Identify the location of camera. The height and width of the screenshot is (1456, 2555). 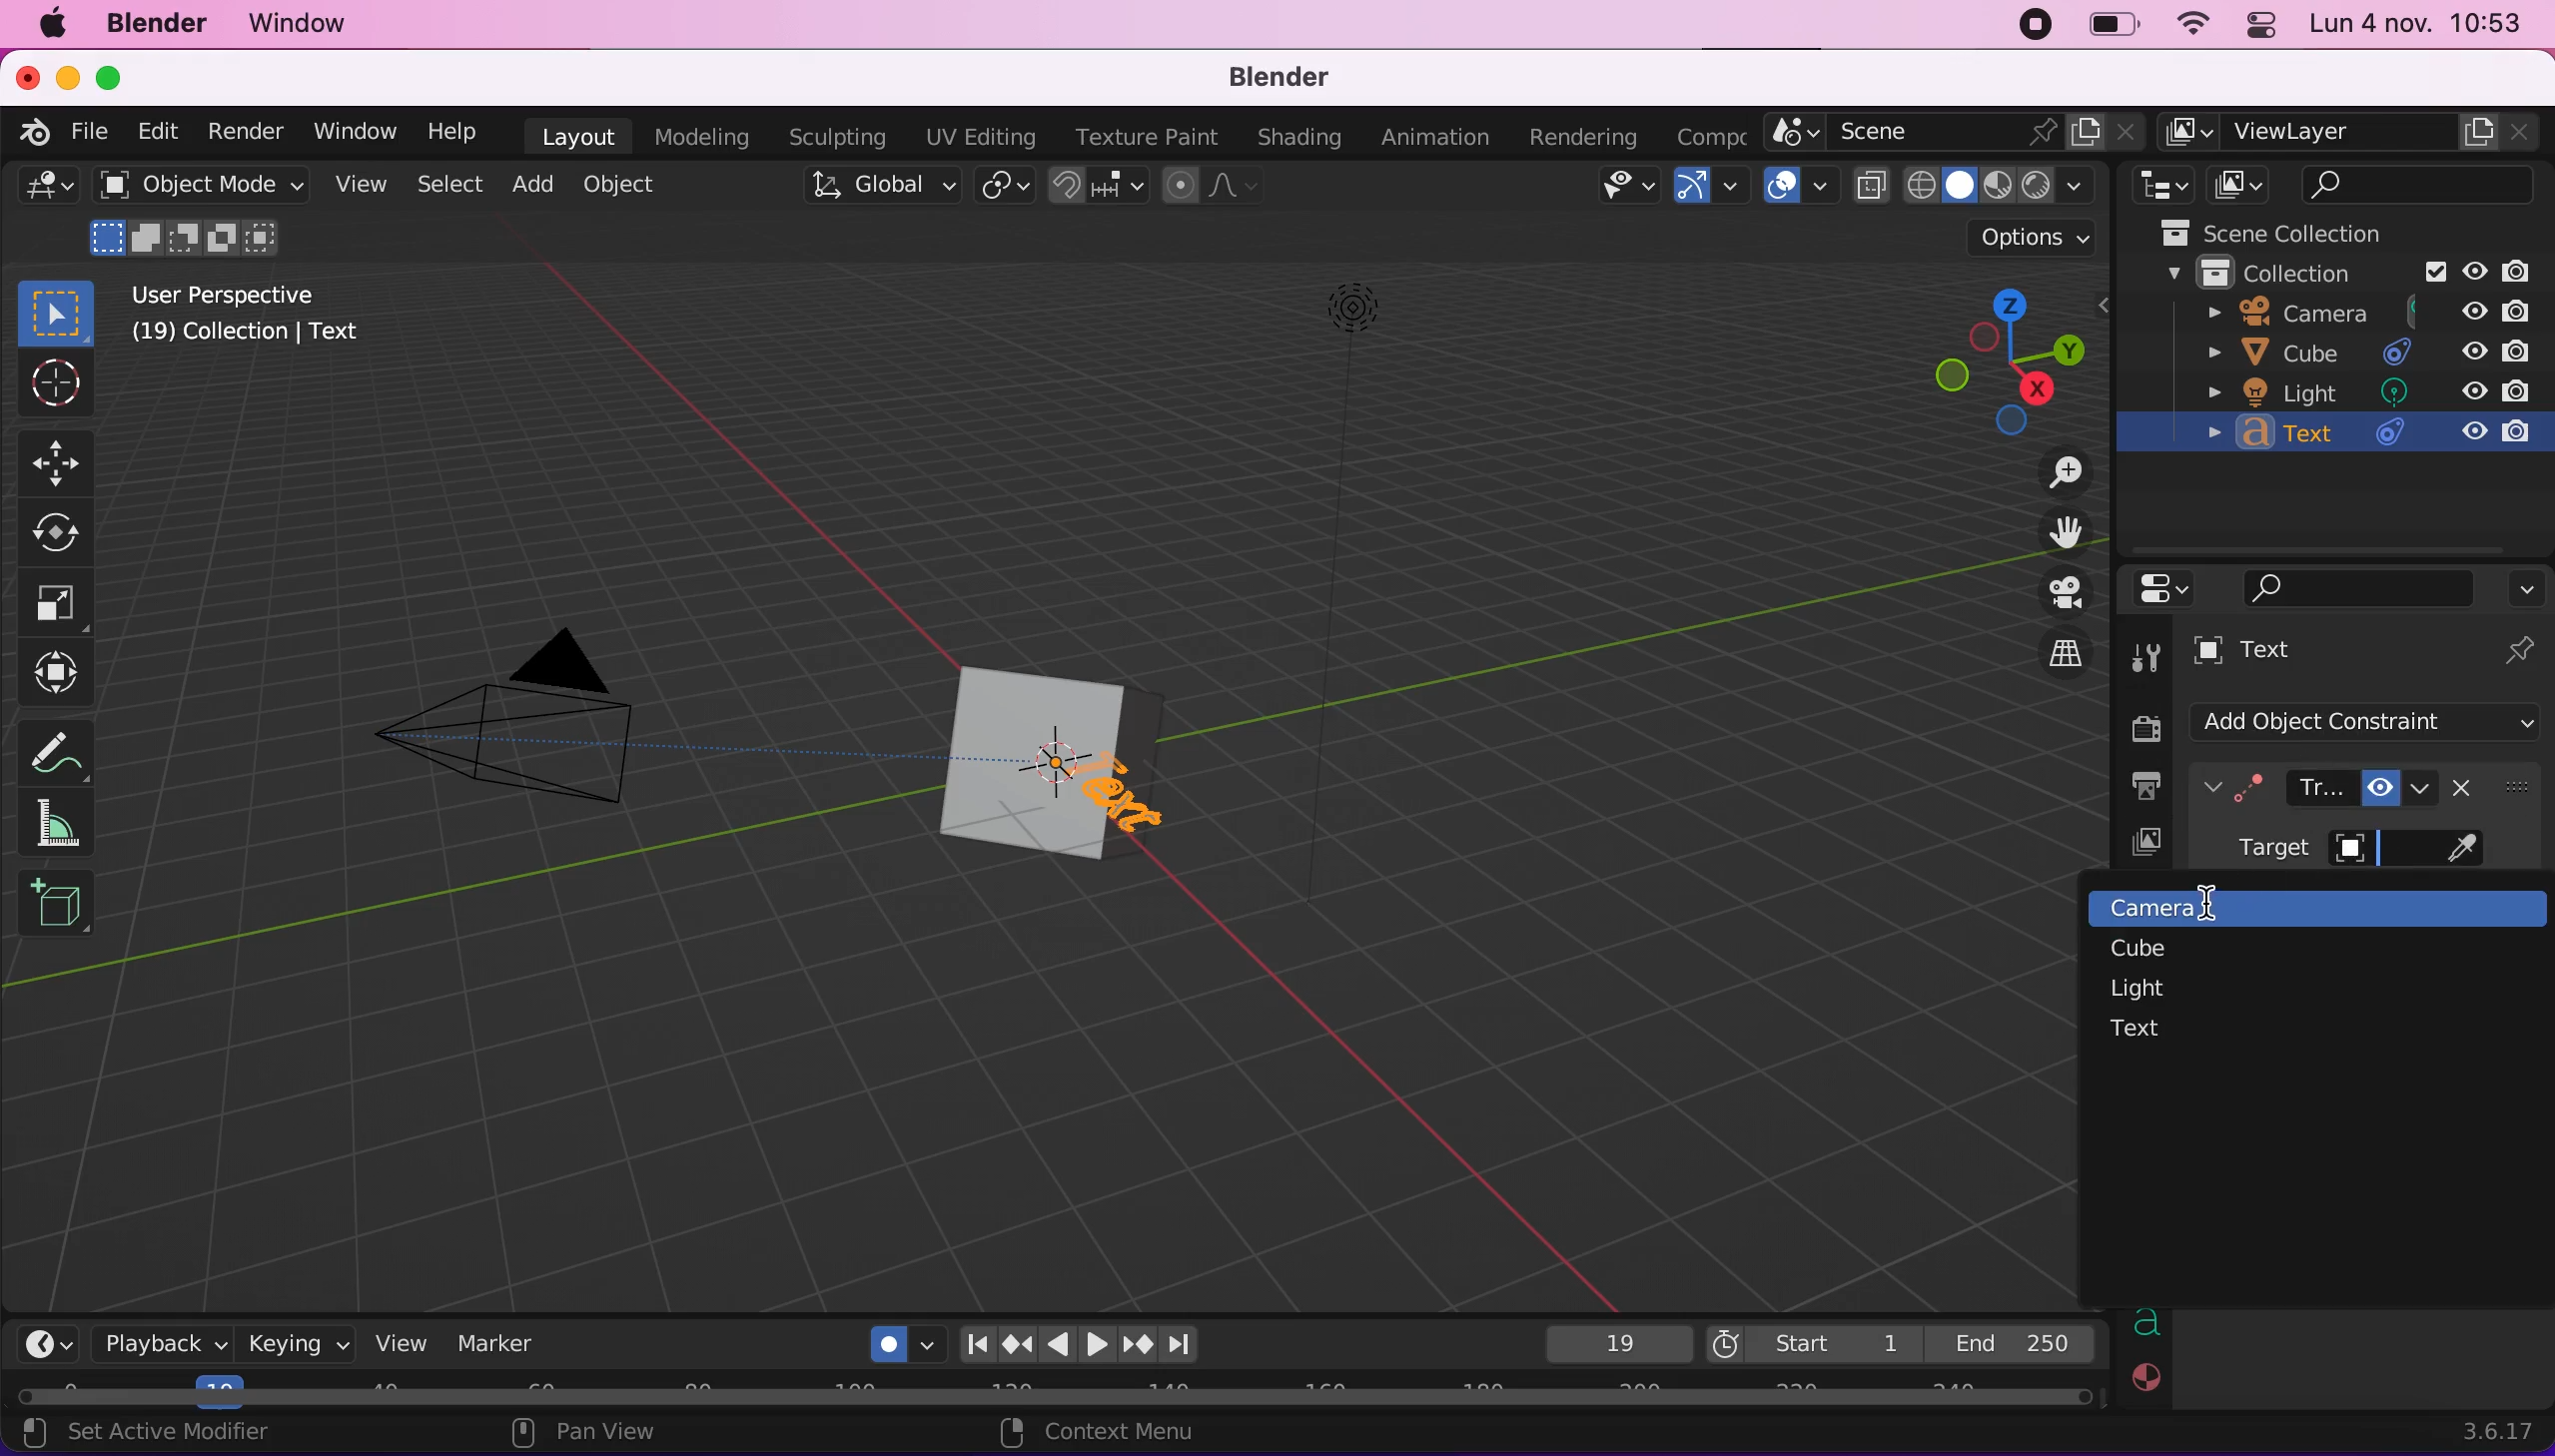
(543, 741).